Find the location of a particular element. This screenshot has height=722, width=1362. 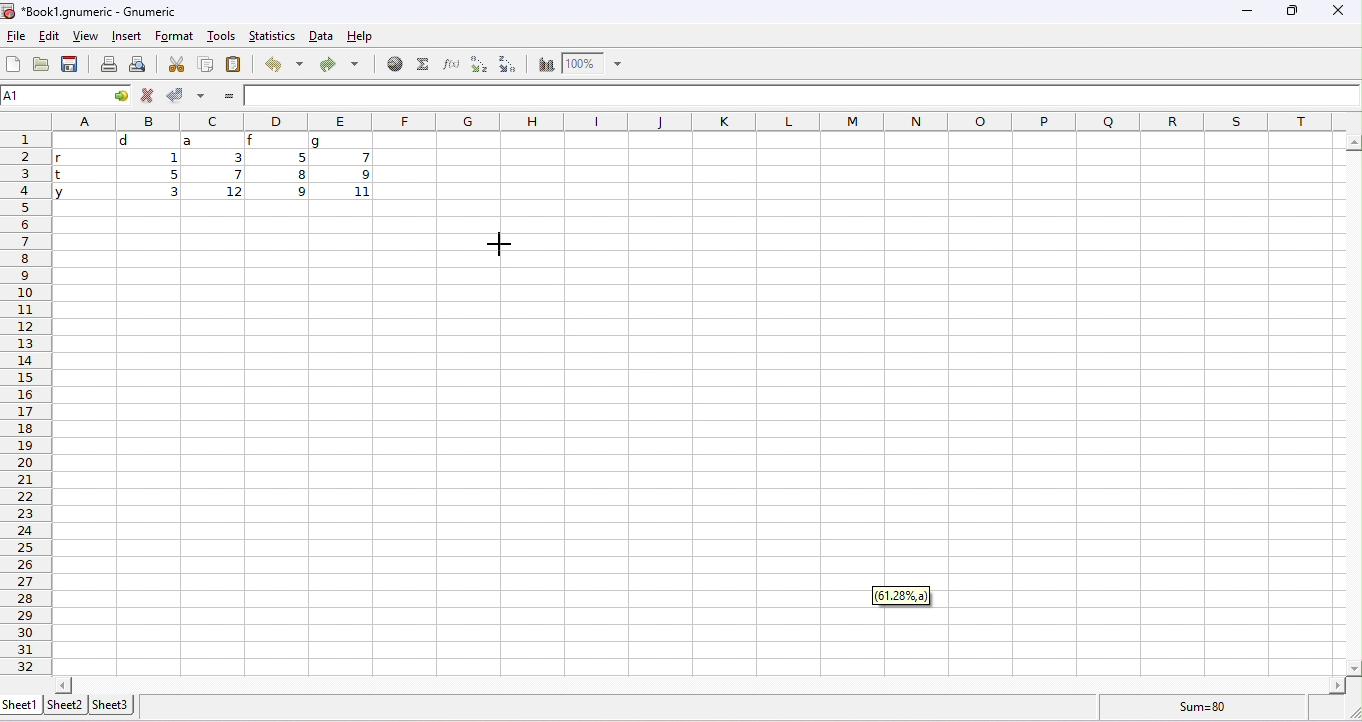

accept multiple changes is located at coordinates (202, 95).